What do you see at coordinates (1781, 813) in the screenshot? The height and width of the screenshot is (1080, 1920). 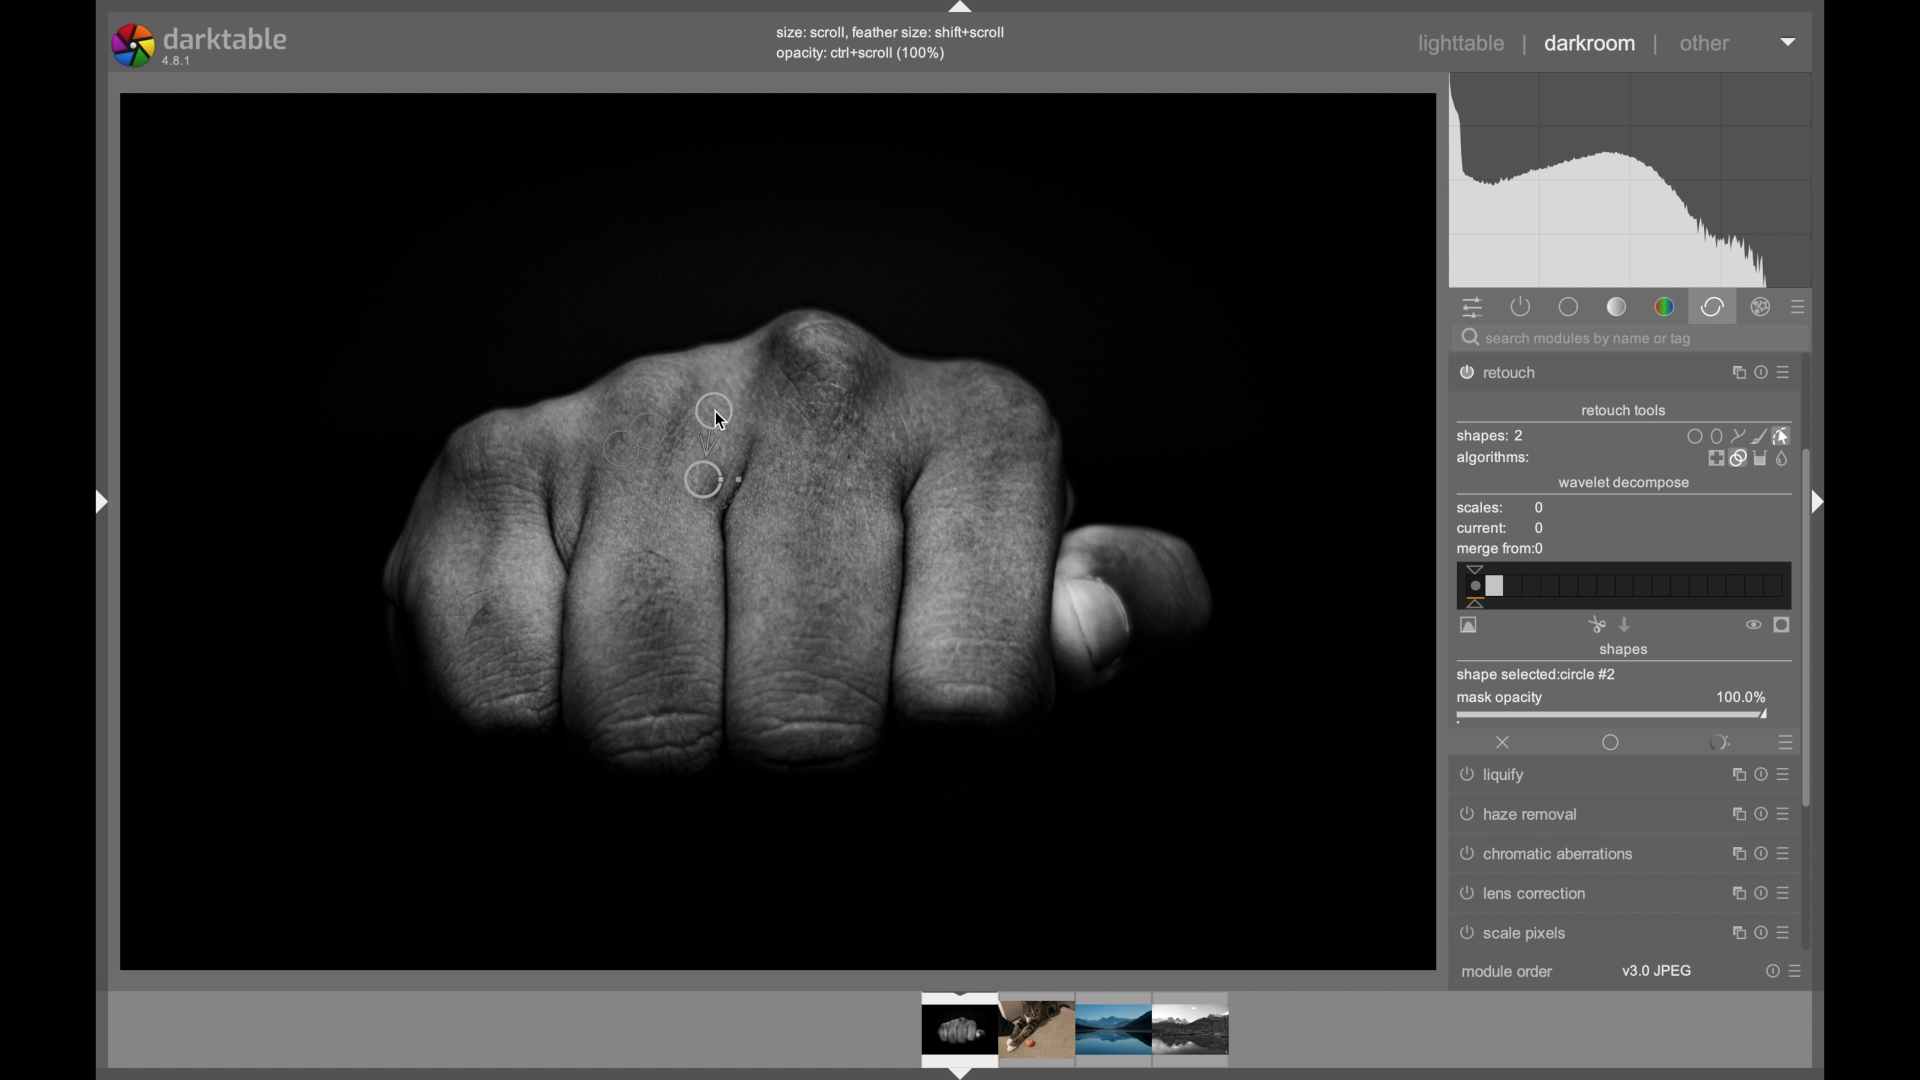 I see `more options` at bounding box center [1781, 813].